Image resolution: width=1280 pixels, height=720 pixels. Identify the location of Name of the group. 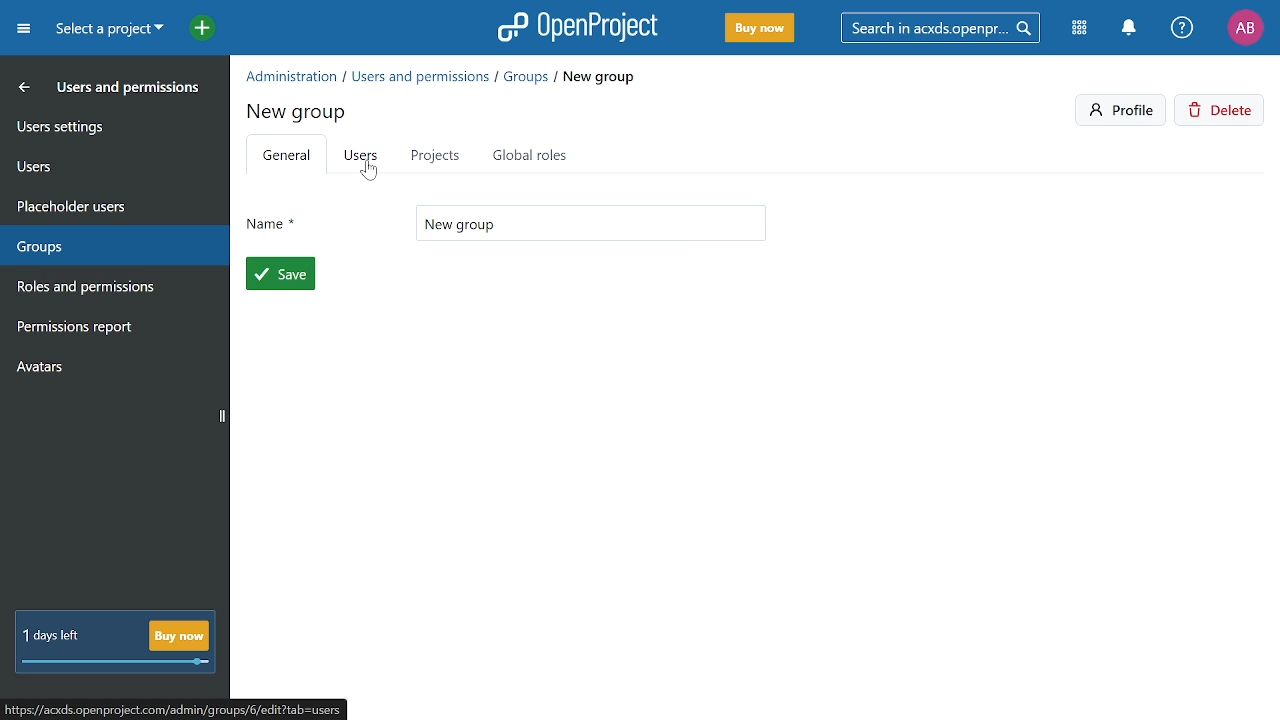
(591, 223).